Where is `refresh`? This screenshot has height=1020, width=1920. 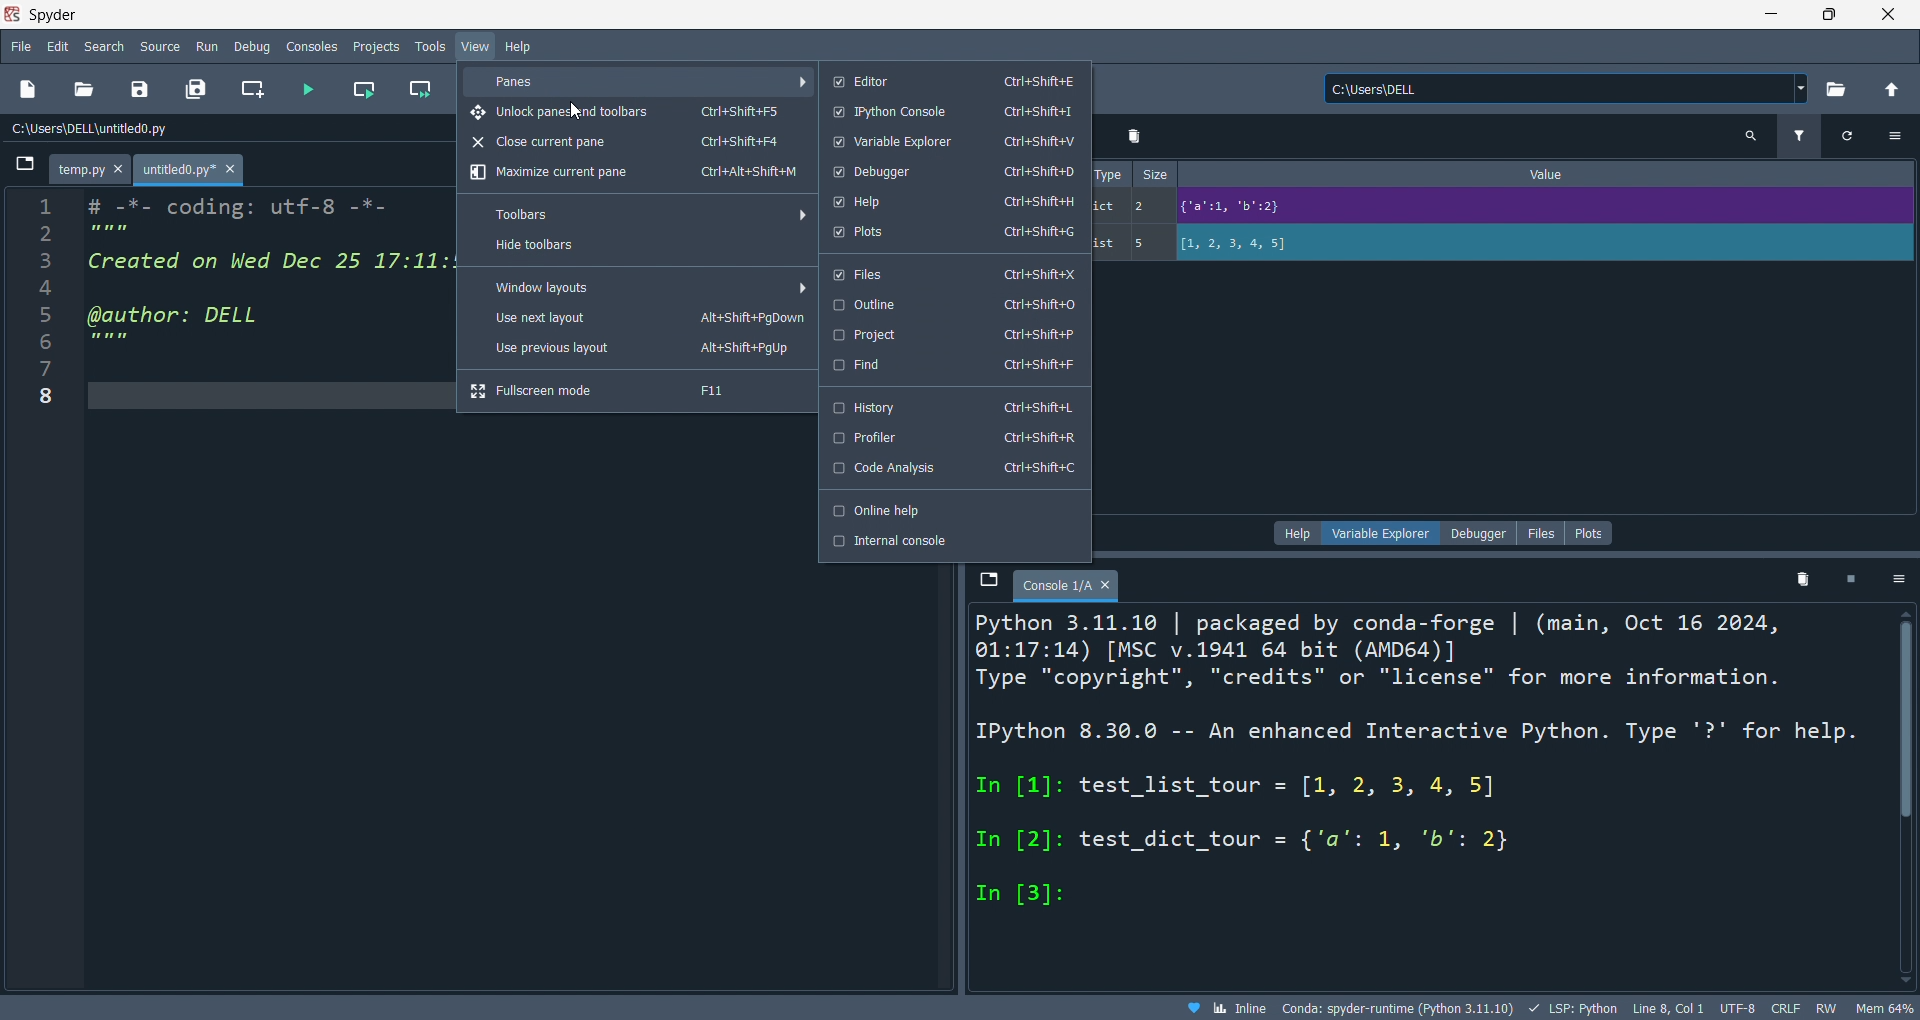 refresh is located at coordinates (1842, 136).